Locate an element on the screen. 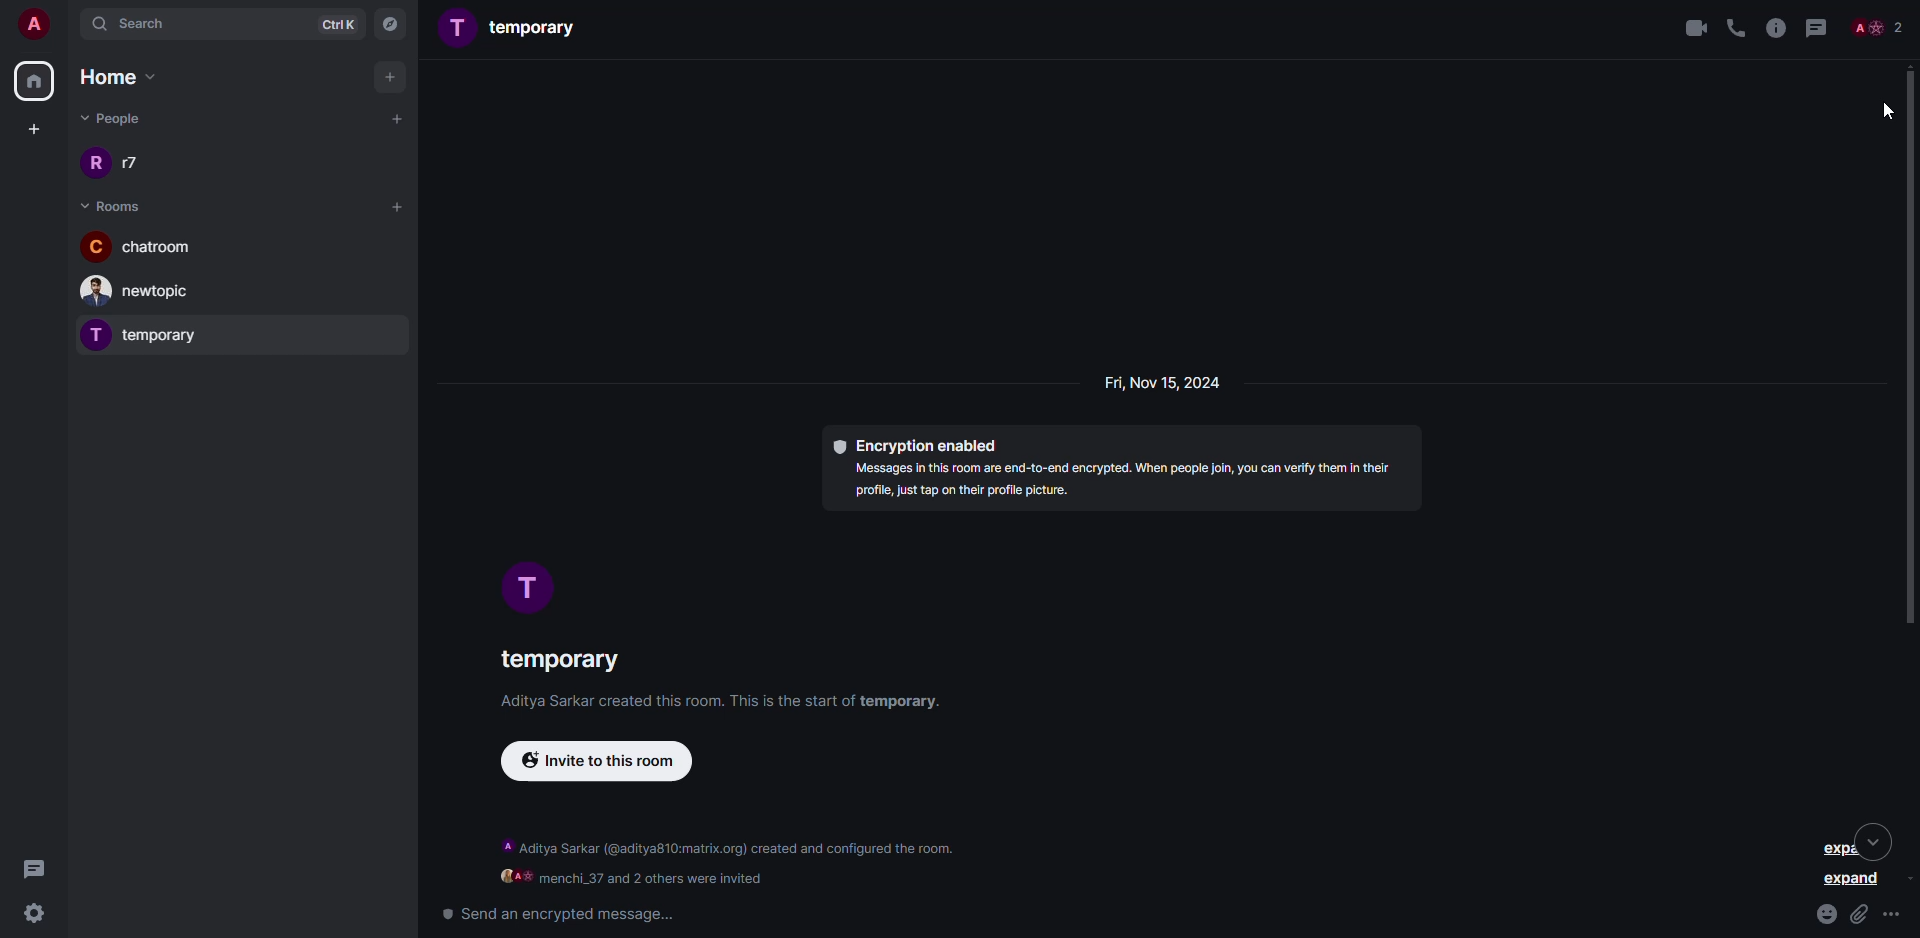  navigator is located at coordinates (392, 23).